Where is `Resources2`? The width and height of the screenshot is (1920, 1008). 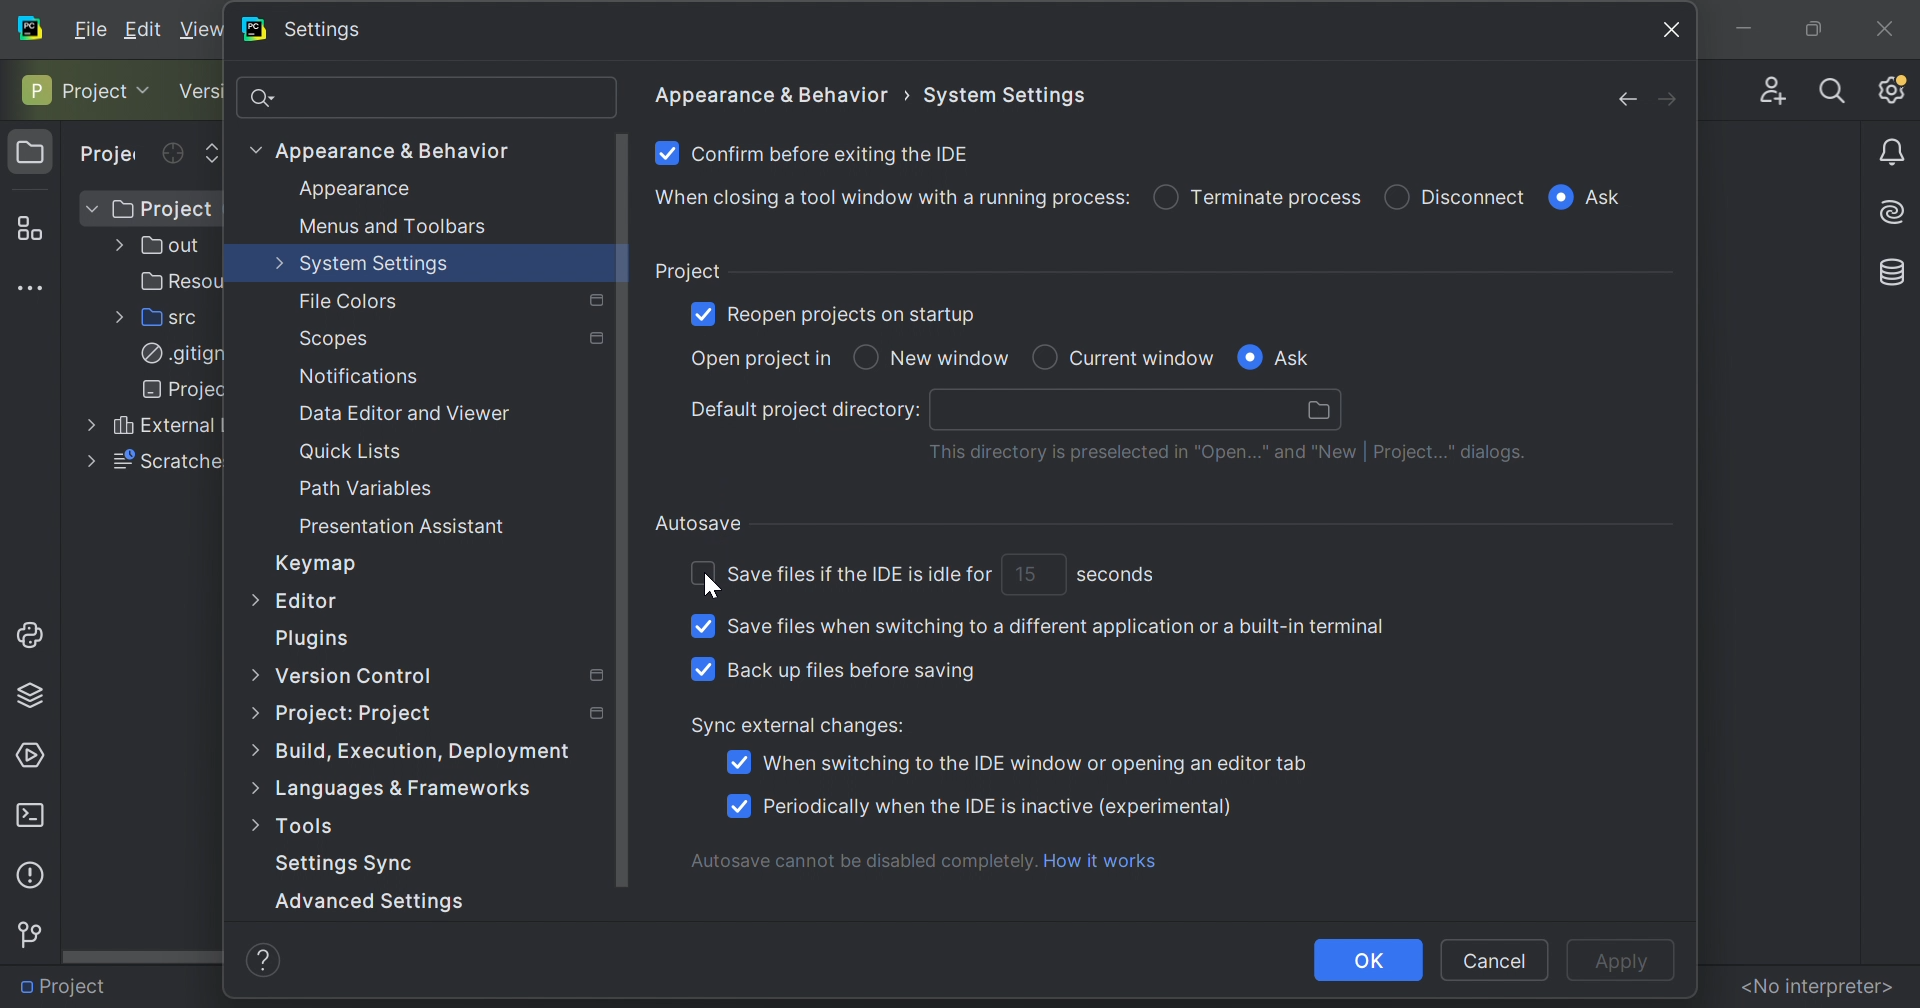 Resources2 is located at coordinates (174, 281).